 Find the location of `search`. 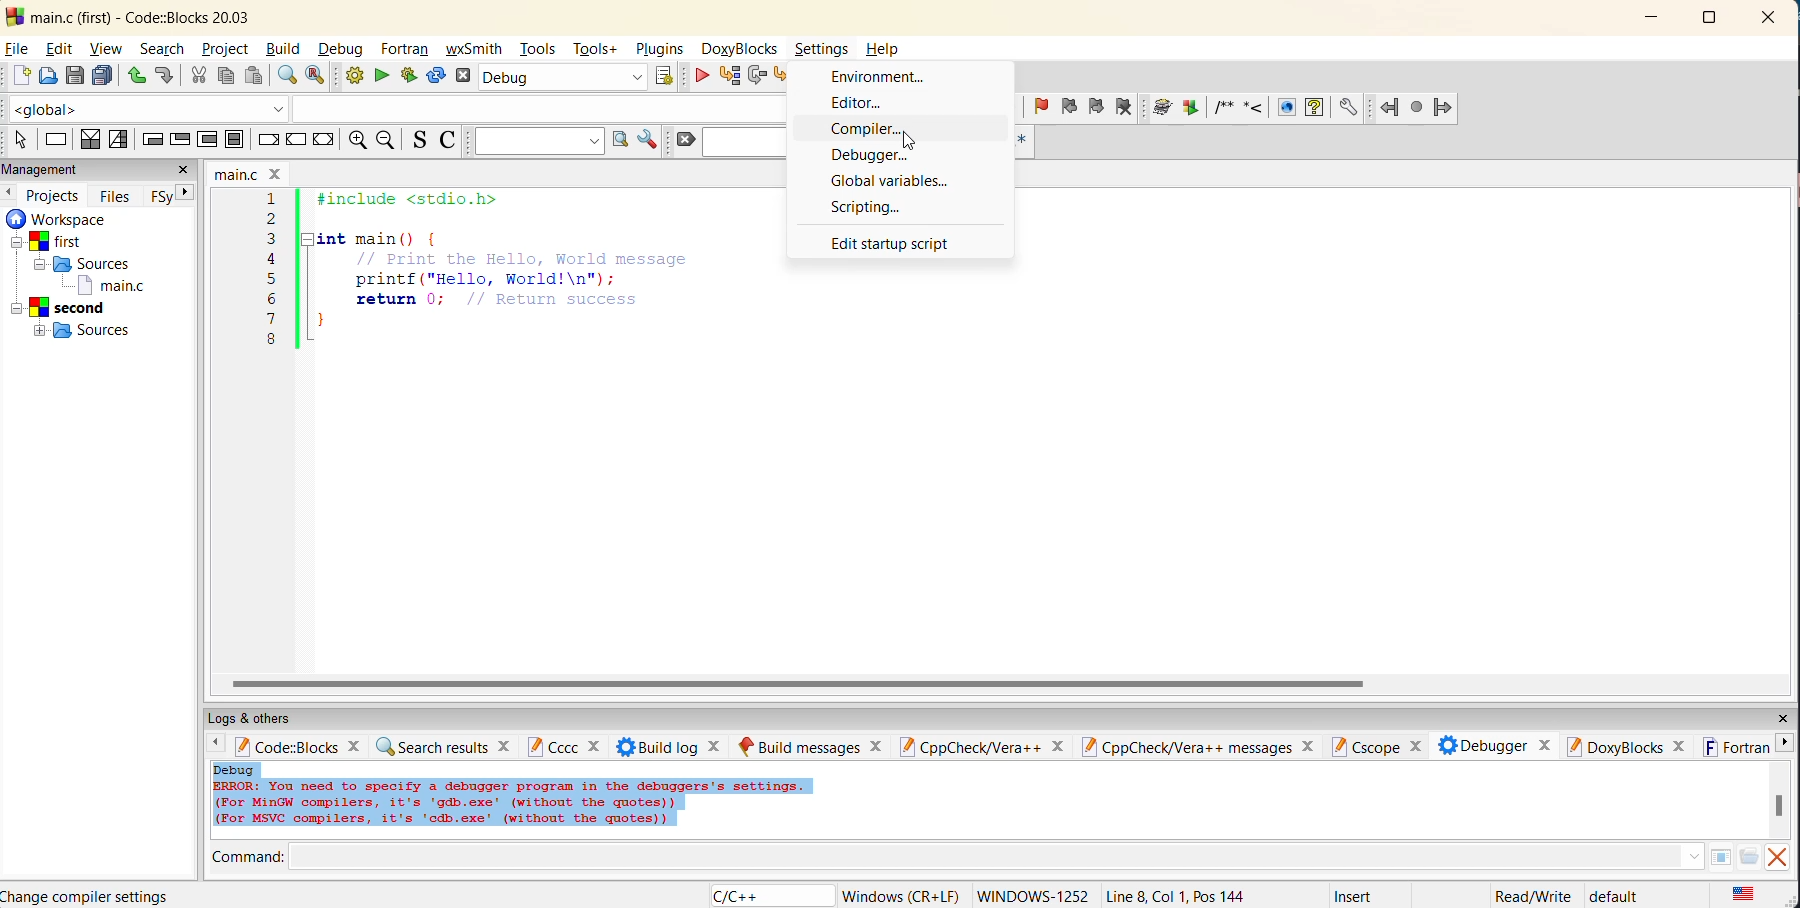

search is located at coordinates (166, 49).